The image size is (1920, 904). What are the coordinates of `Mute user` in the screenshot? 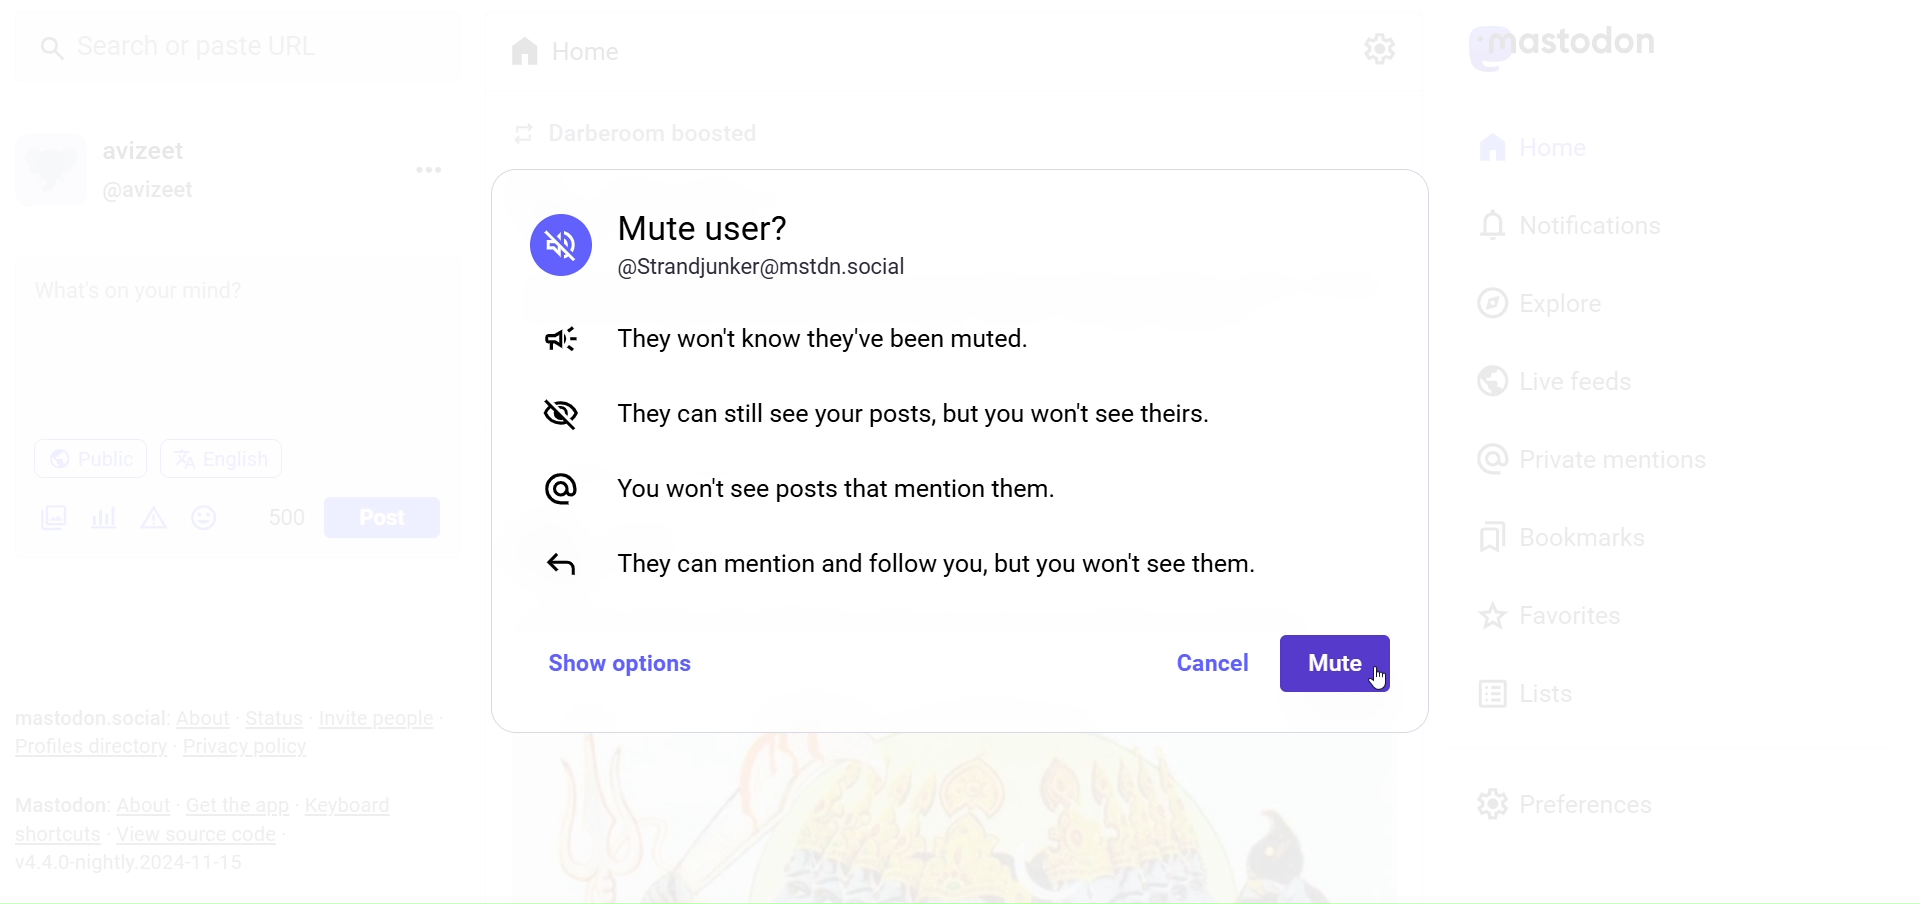 It's located at (734, 247).